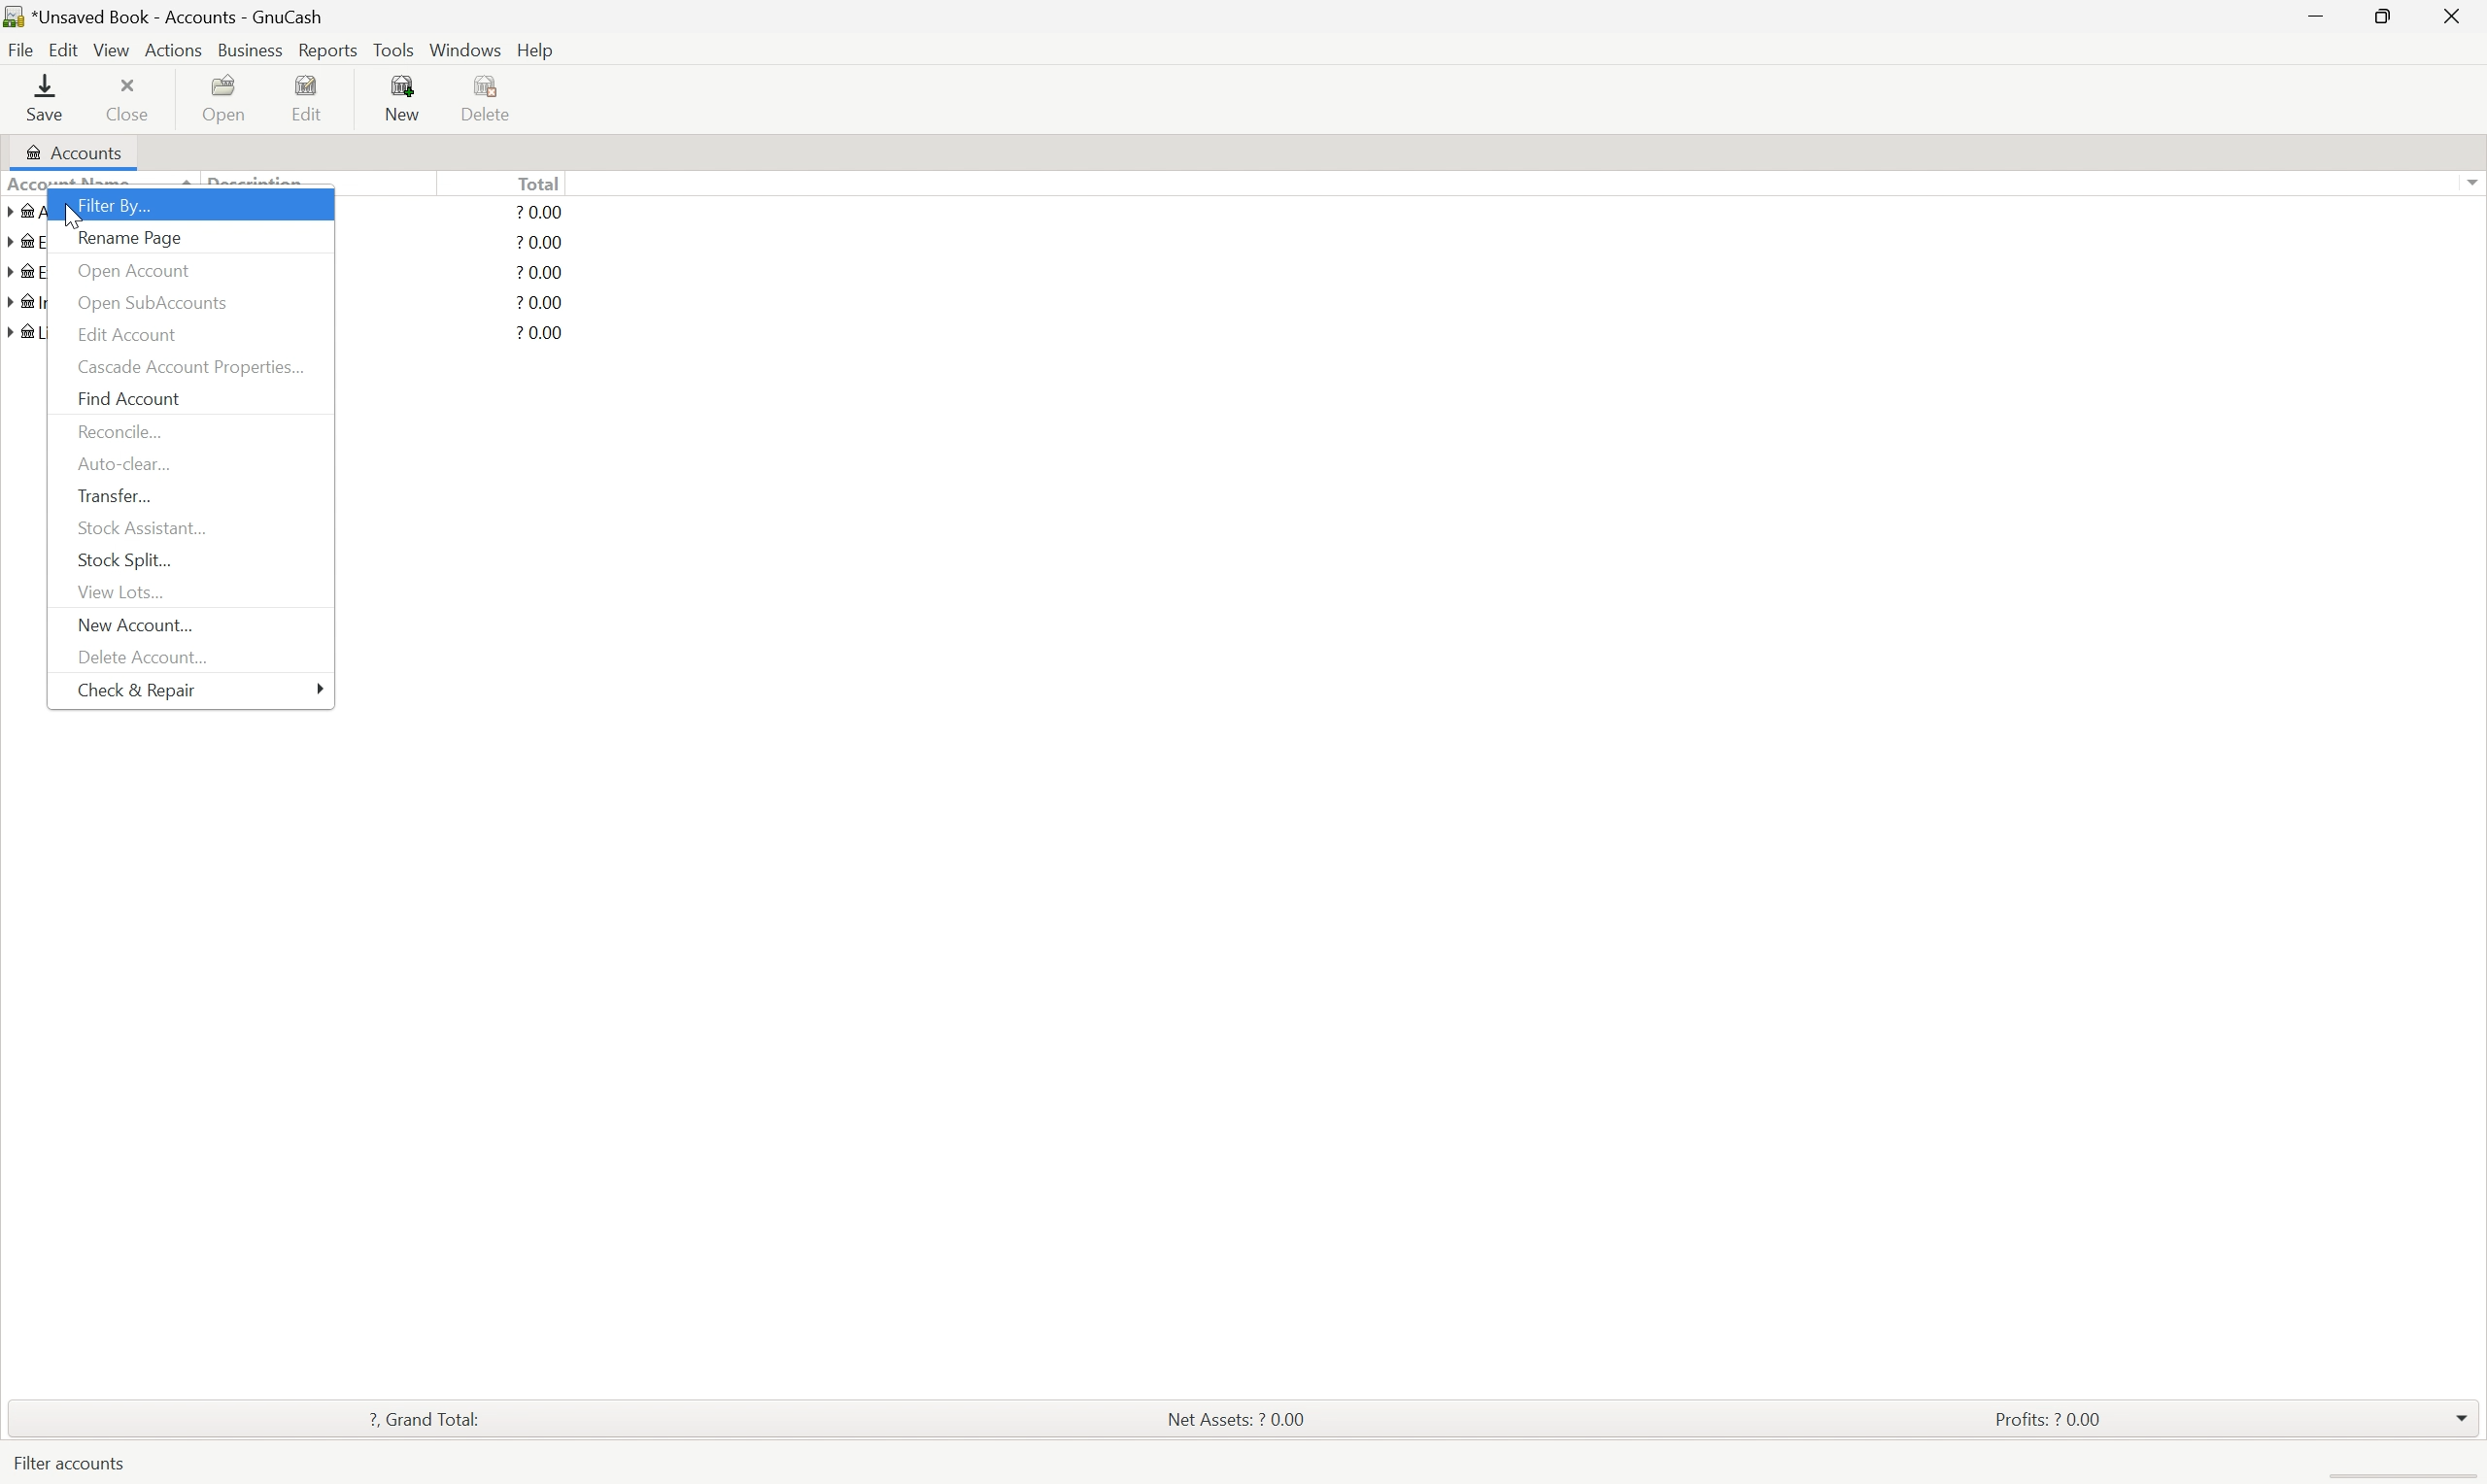 This screenshot has width=2487, height=1484. What do you see at coordinates (73, 154) in the screenshot?
I see `Accounts` at bounding box center [73, 154].